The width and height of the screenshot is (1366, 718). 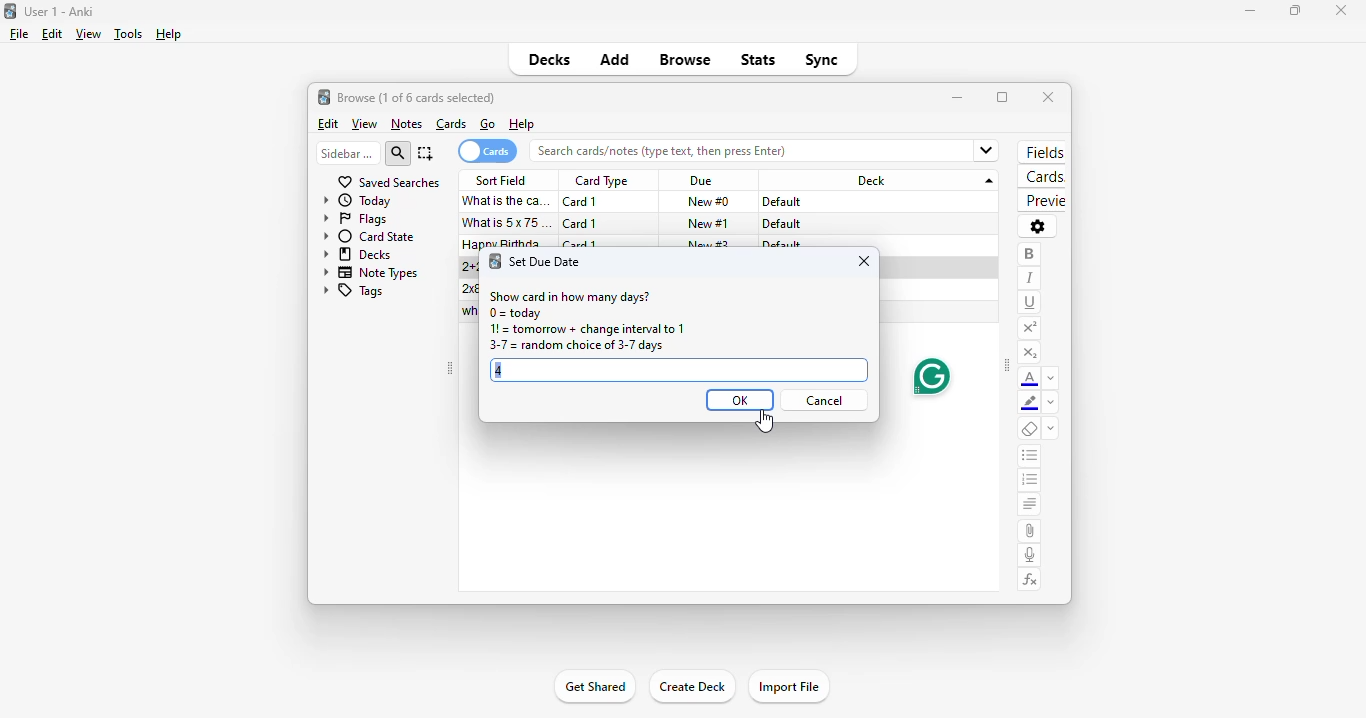 I want to click on toggle sidebar, so click(x=1007, y=367).